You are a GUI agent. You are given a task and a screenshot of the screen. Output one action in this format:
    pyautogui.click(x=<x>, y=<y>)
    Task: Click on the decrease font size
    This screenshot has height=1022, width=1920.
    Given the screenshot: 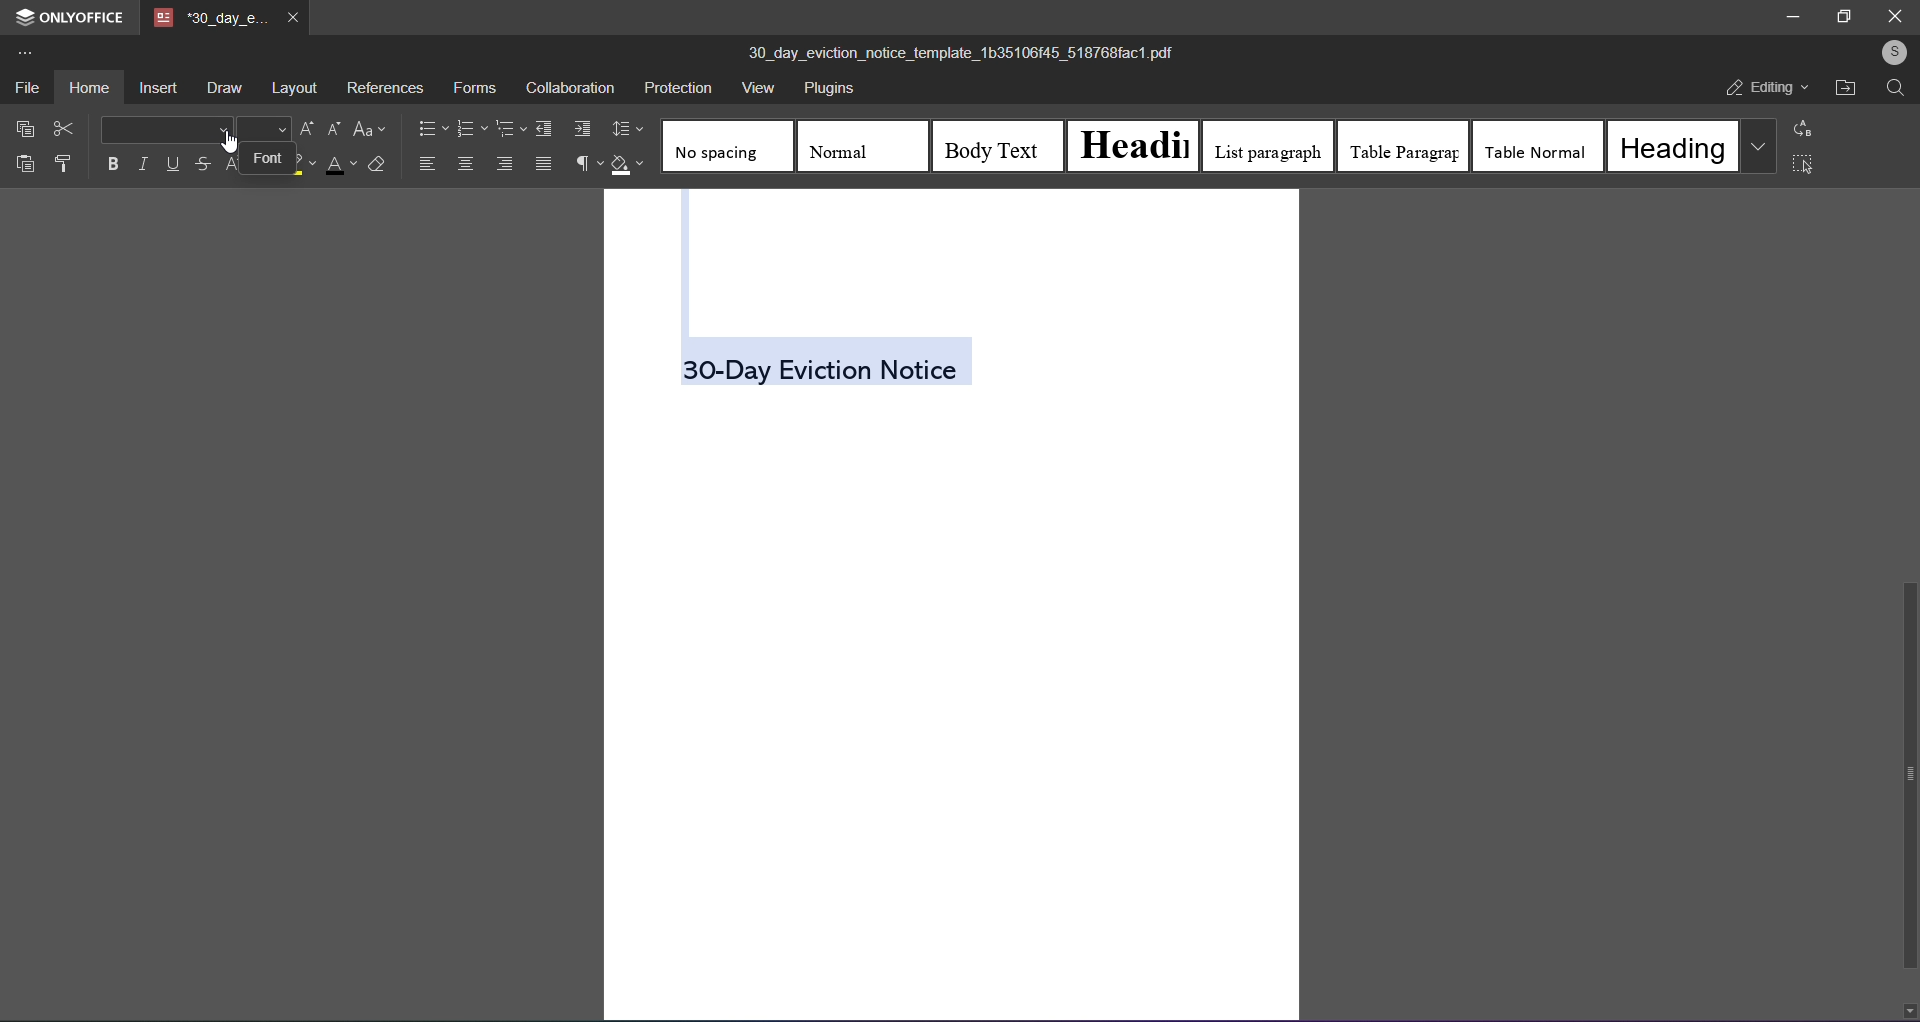 What is the action you would take?
    pyautogui.click(x=334, y=129)
    